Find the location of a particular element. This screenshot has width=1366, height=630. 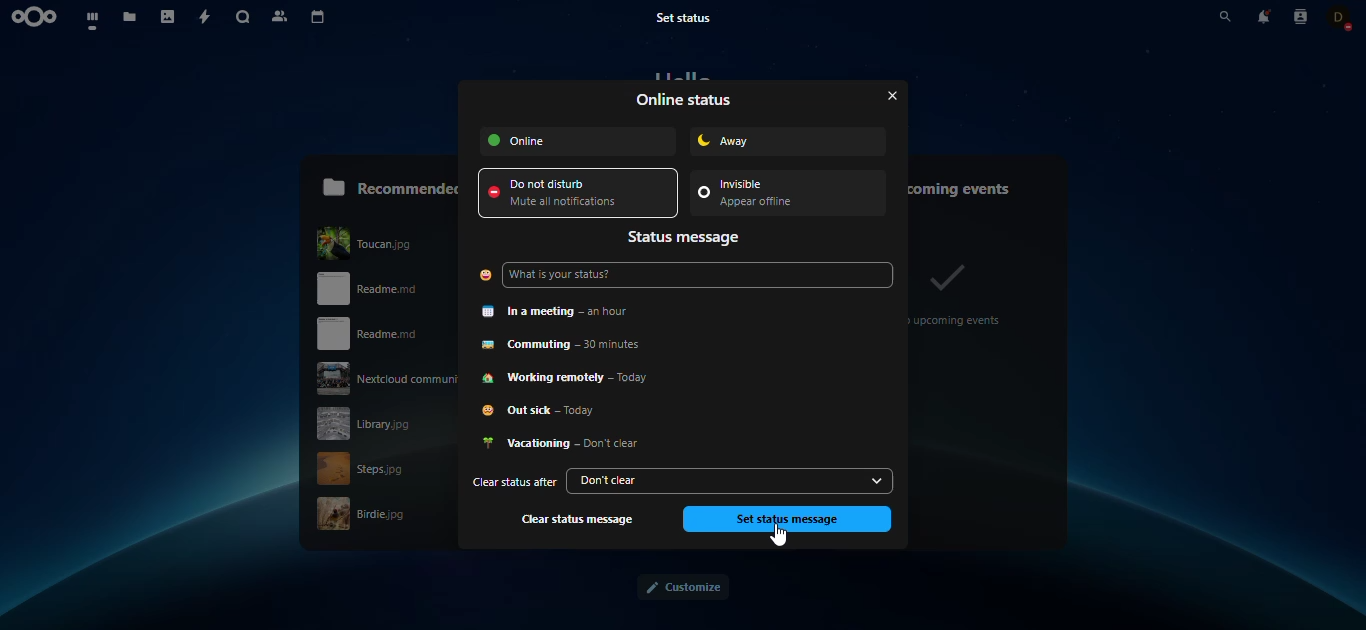

cursor is located at coordinates (789, 539).